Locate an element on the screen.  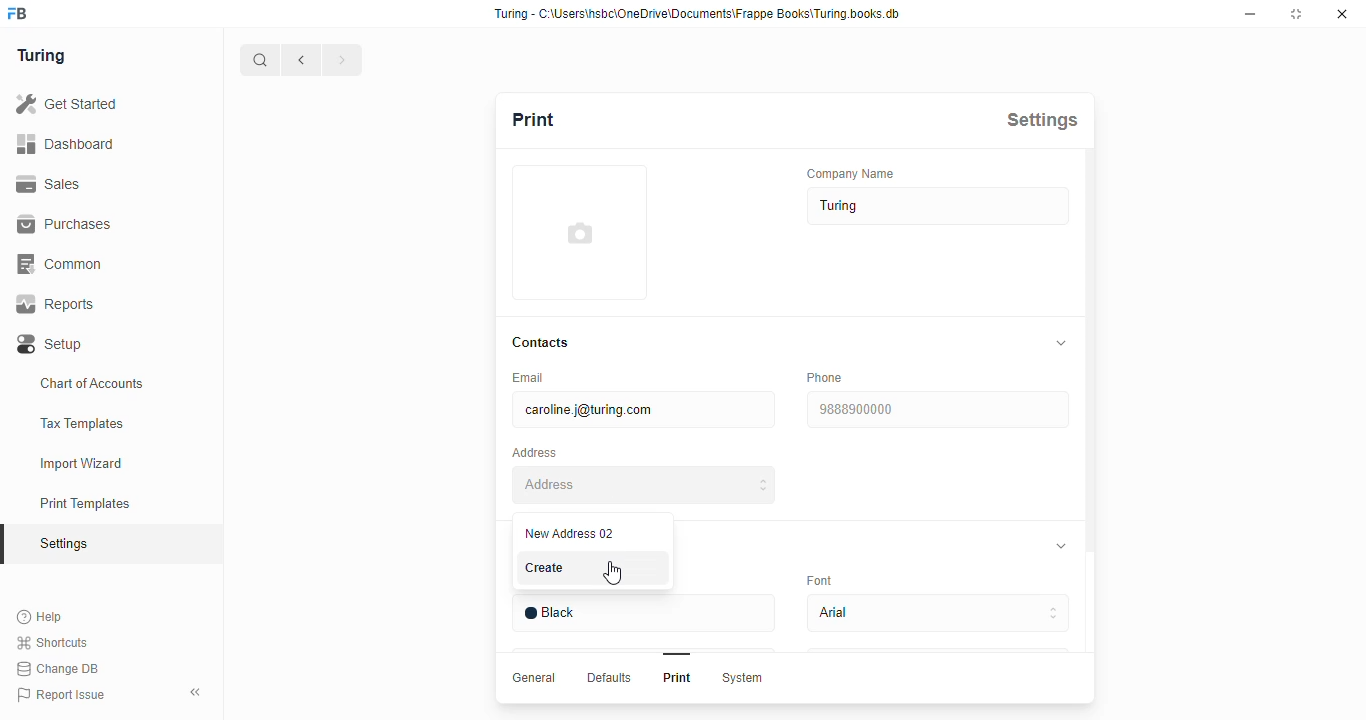
common is located at coordinates (62, 264).